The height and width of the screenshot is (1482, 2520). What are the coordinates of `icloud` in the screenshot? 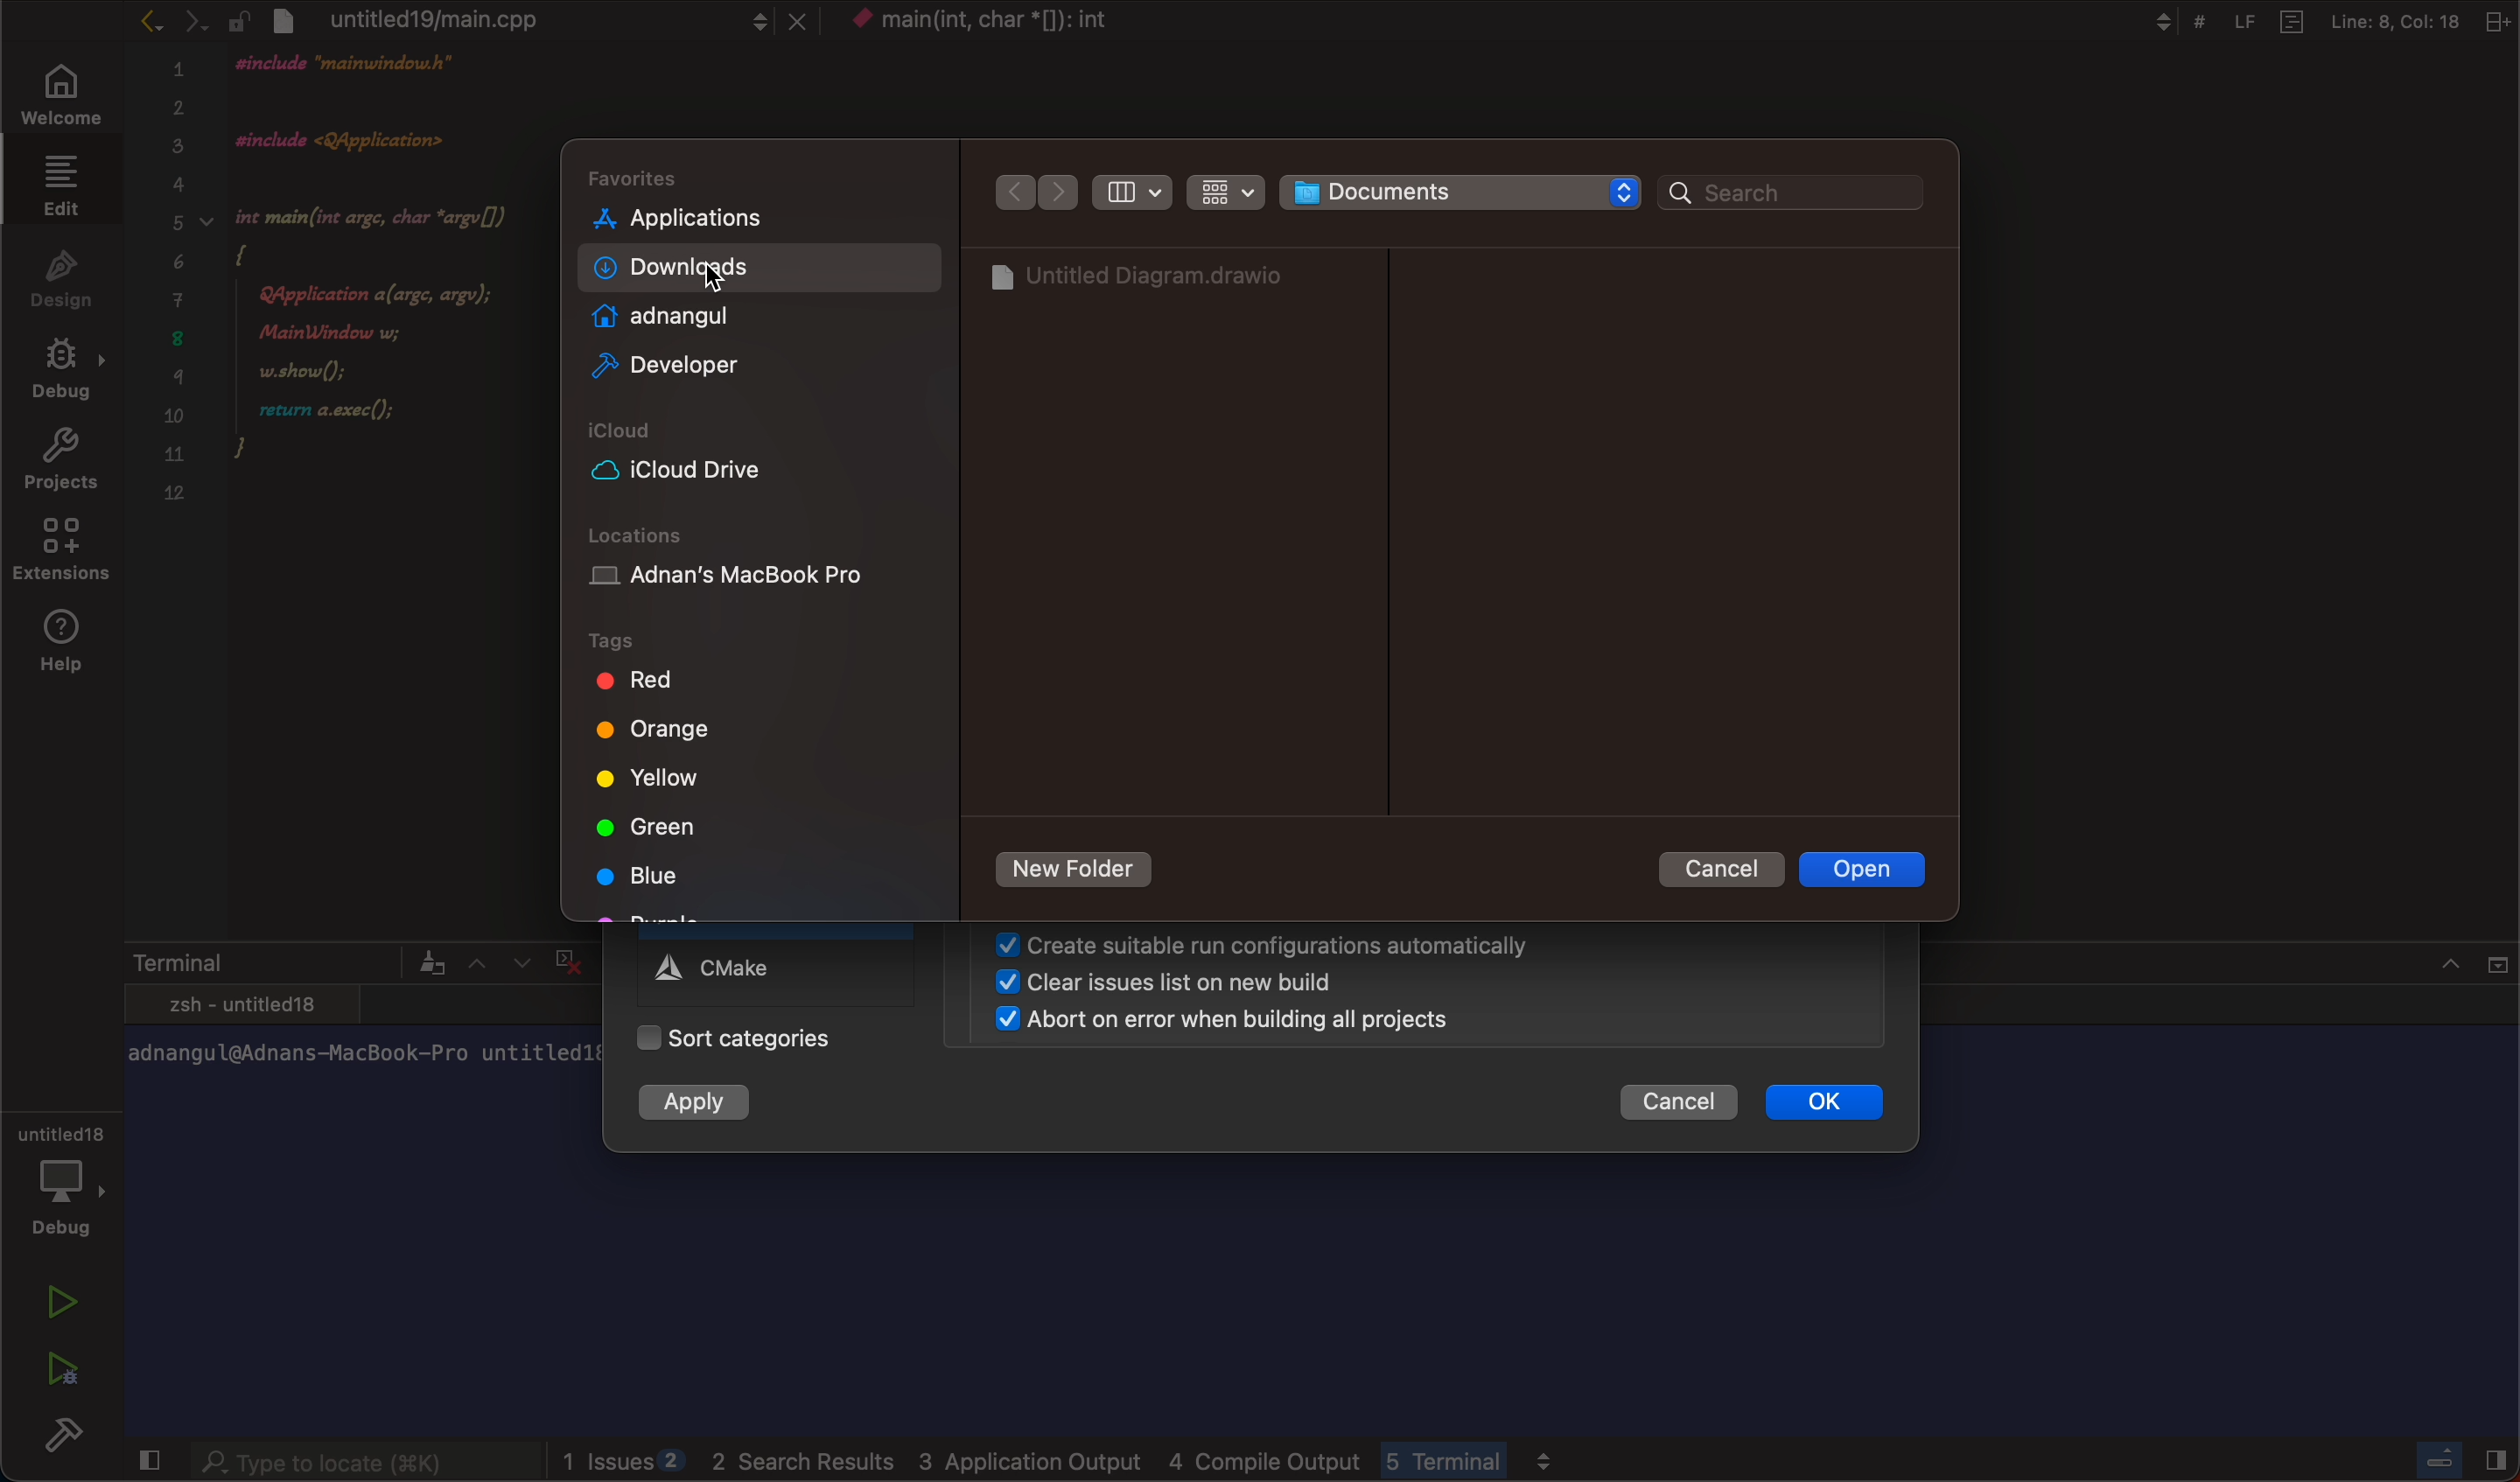 It's located at (764, 463).